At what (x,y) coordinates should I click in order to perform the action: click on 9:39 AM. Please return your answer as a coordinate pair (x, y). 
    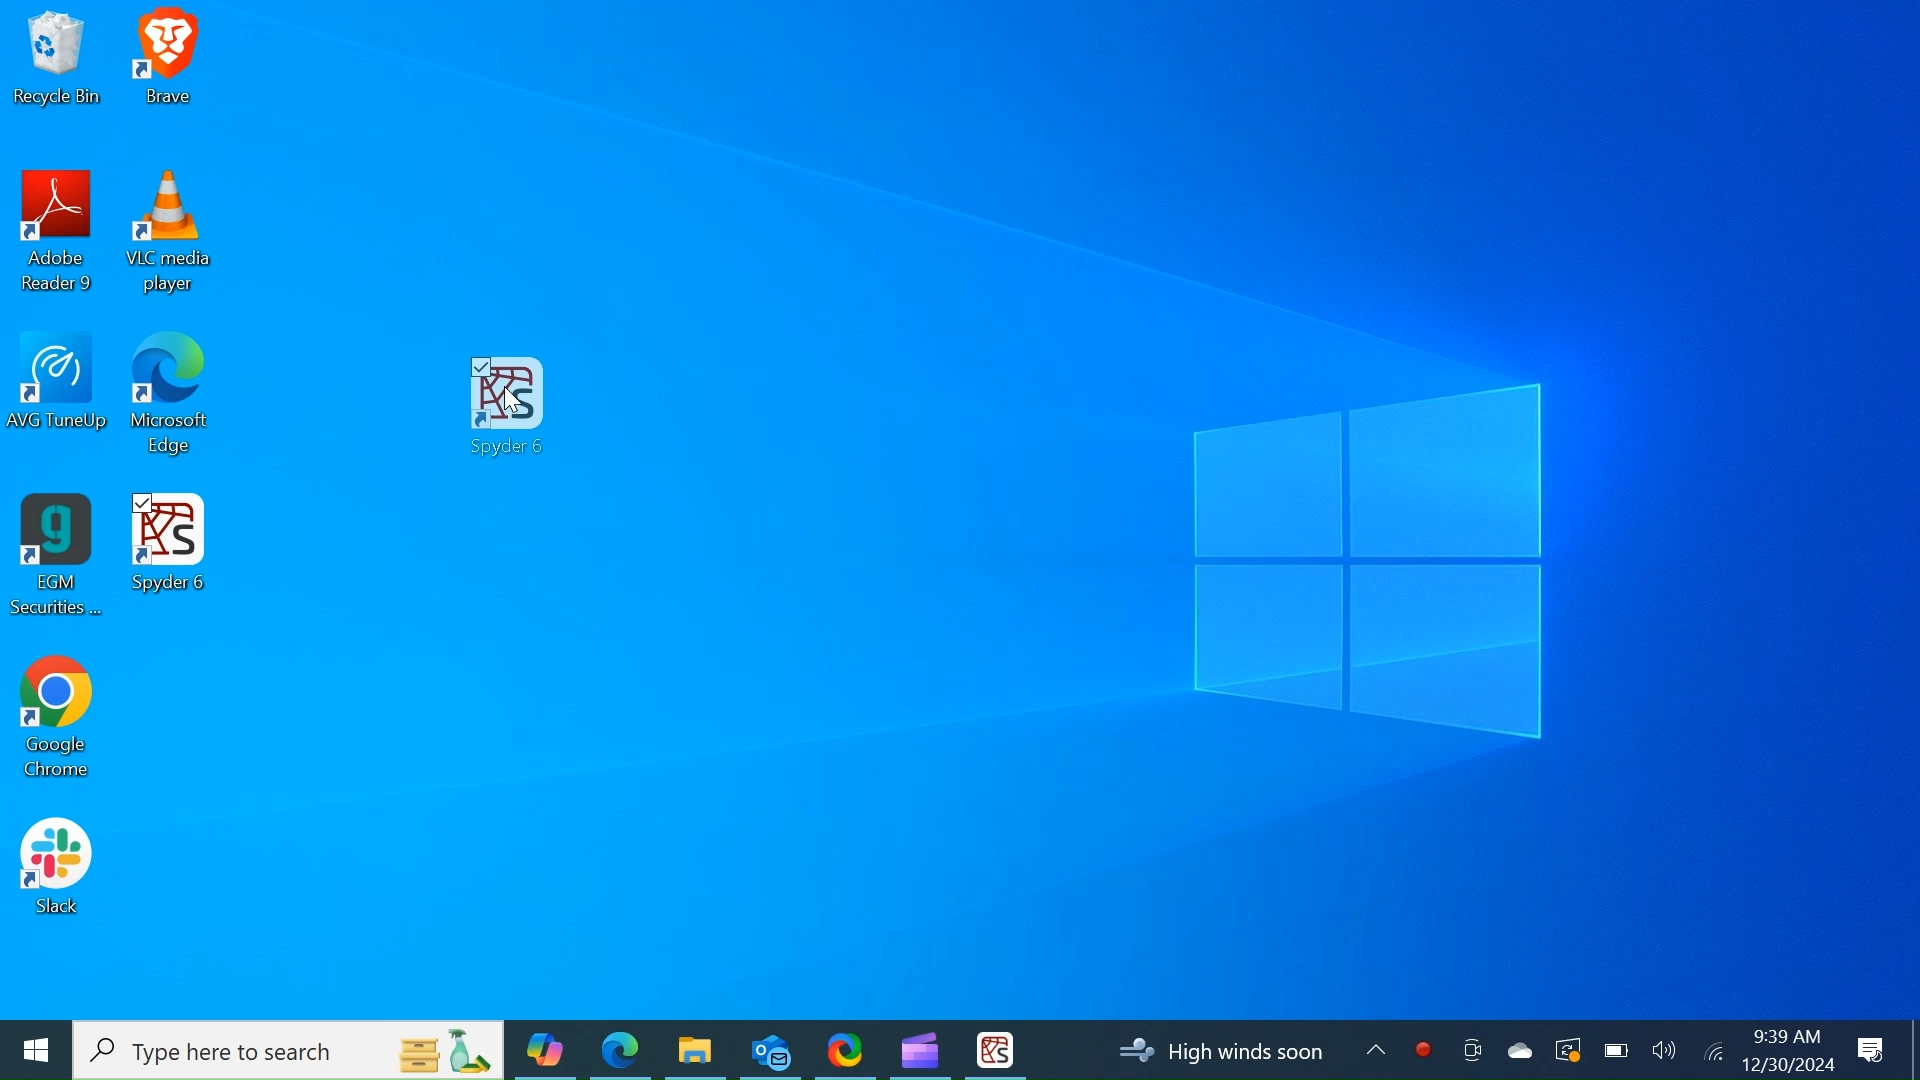
    Looking at the image, I should click on (1785, 1036).